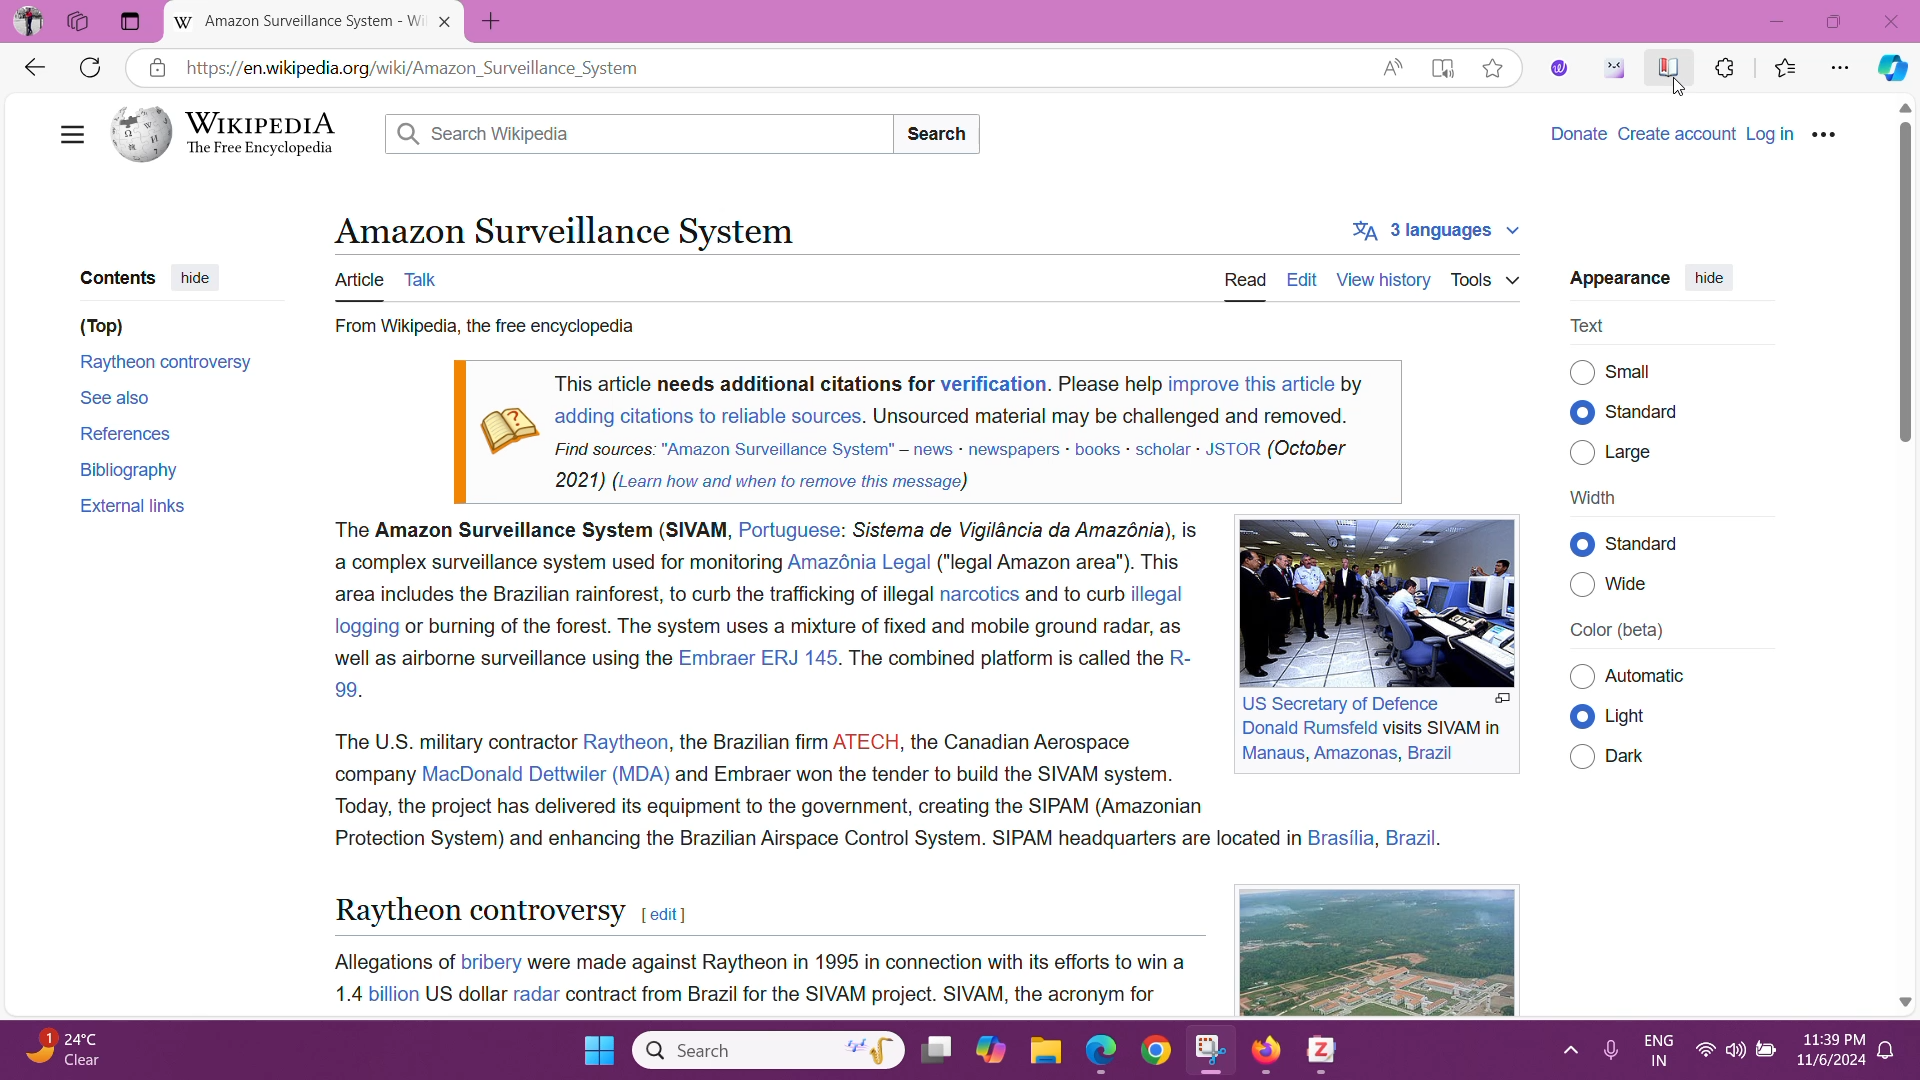  I want to click on Windows Search, so click(766, 1049).